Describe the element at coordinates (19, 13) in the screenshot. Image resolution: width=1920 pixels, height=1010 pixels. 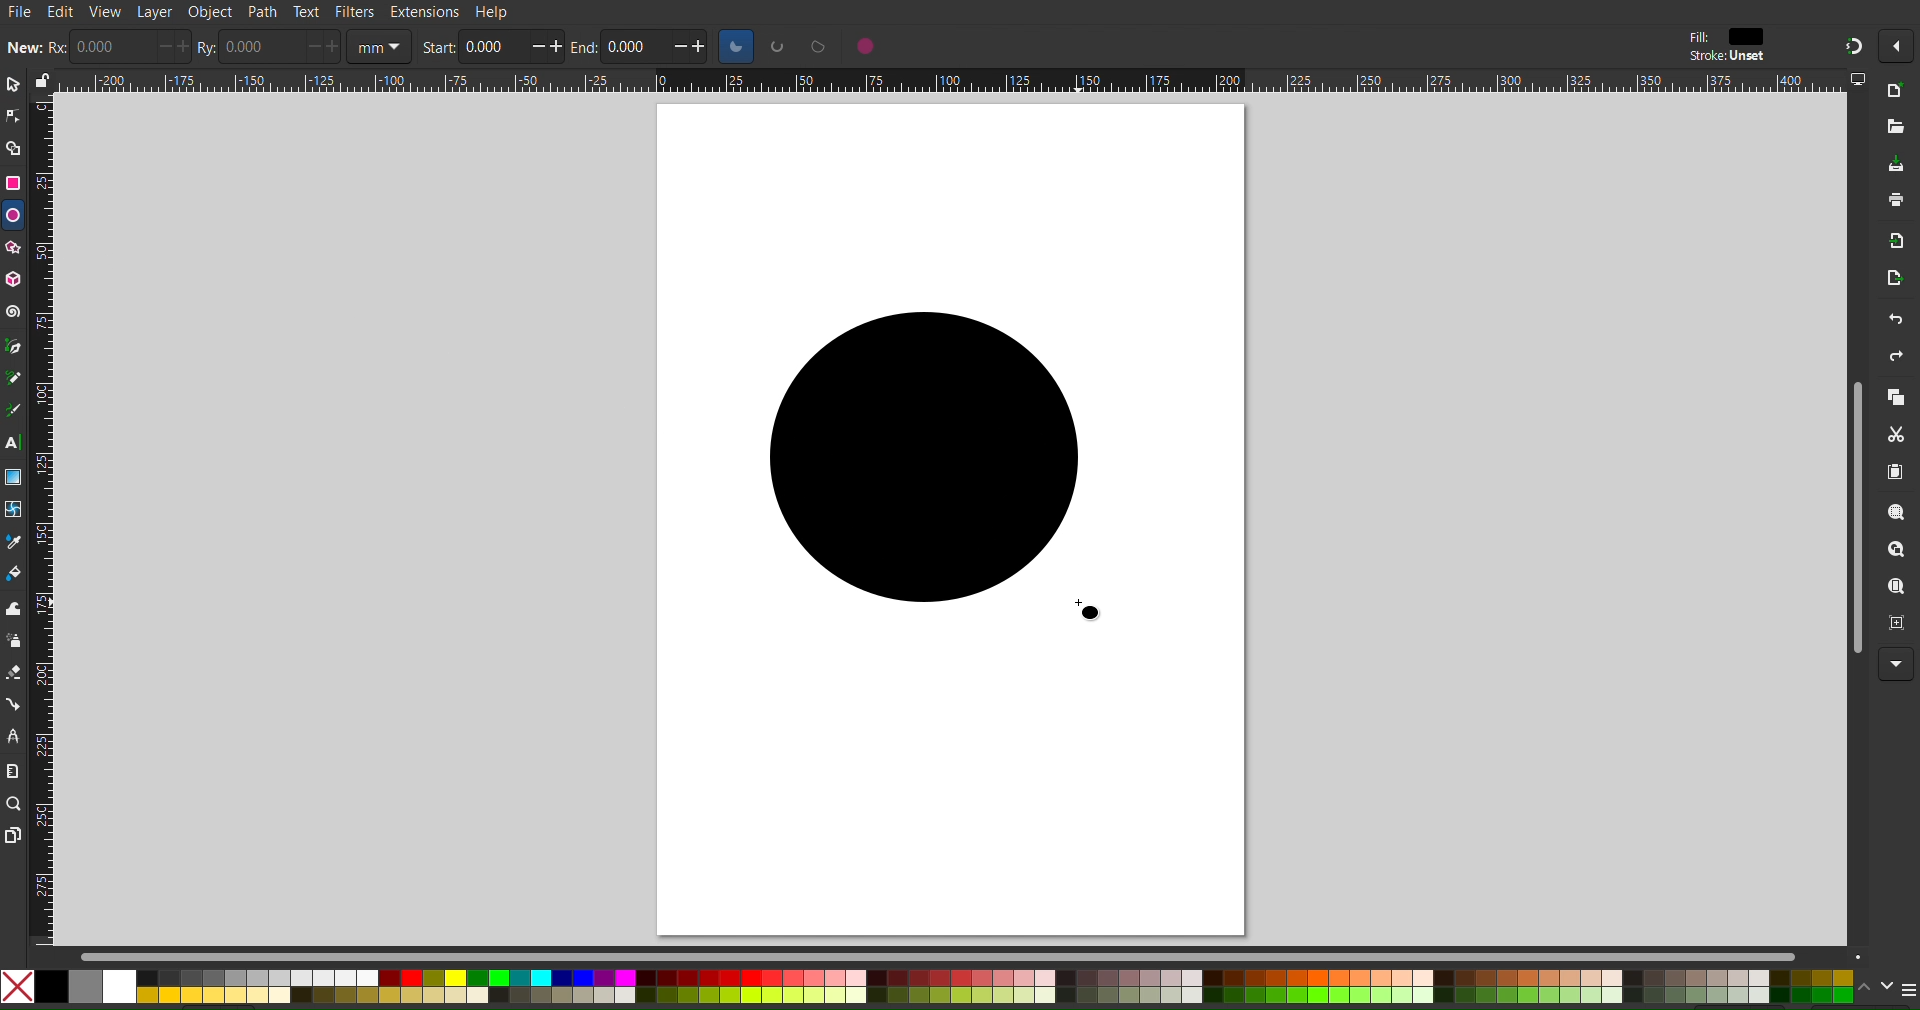
I see `File` at that location.